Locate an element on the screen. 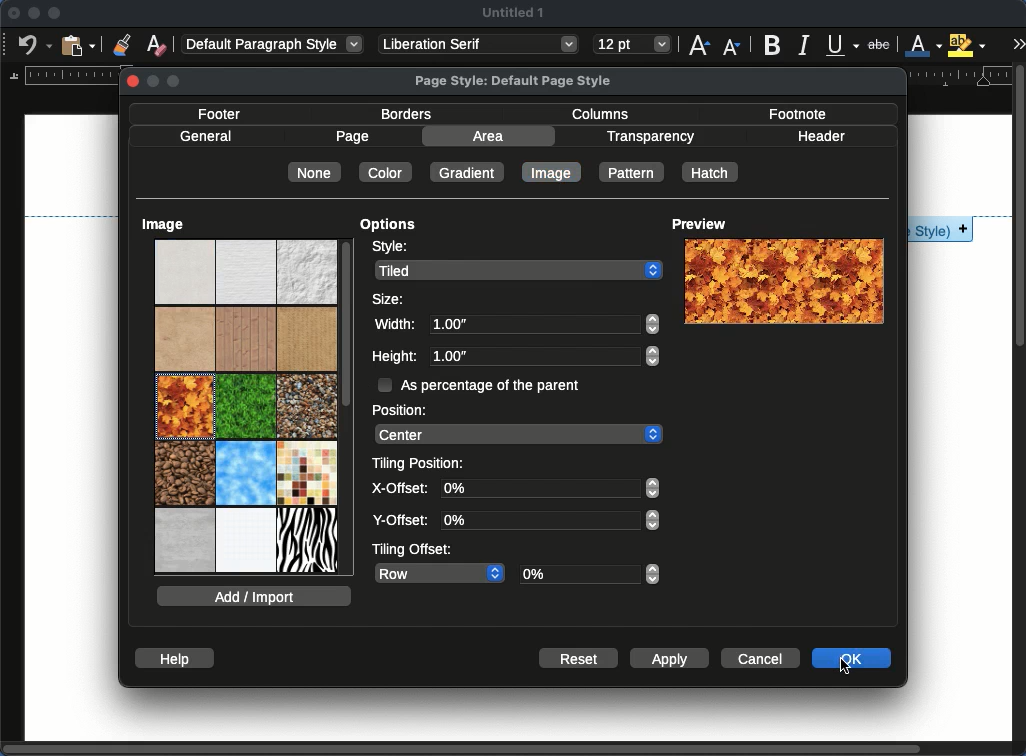 This screenshot has height=756, width=1026. clear formatting is located at coordinates (158, 43).